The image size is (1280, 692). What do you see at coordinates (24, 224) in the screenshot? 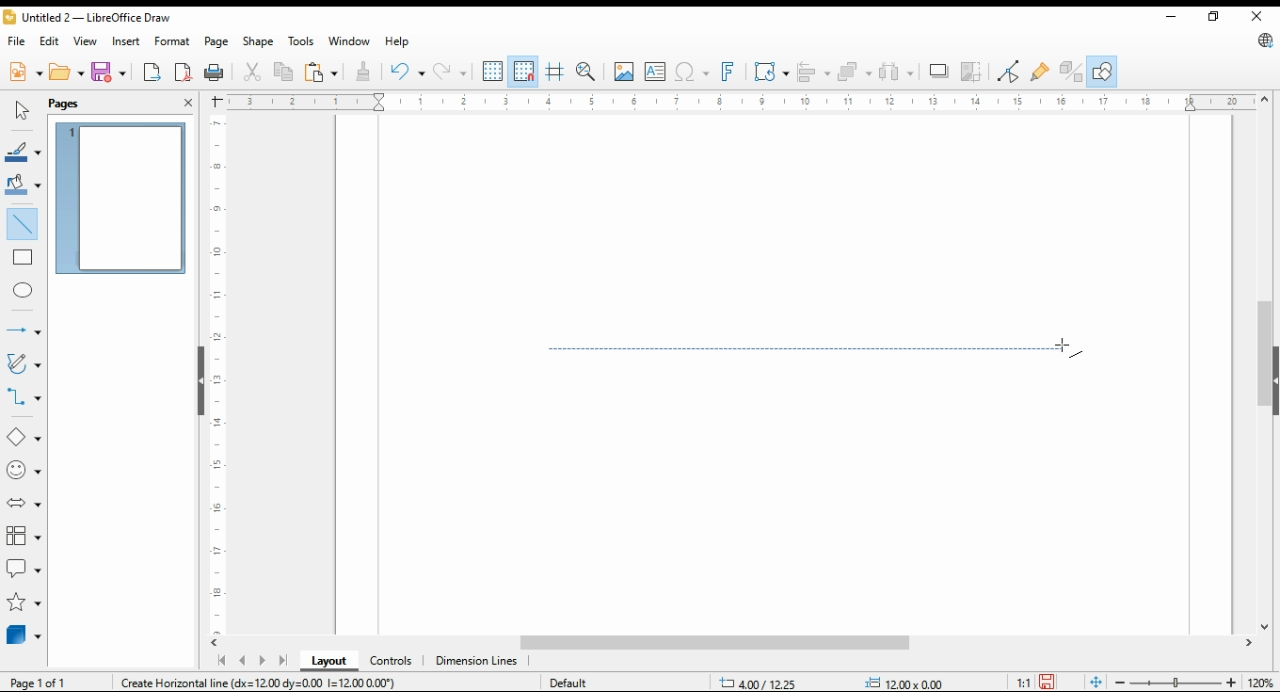
I see `insert line` at bounding box center [24, 224].